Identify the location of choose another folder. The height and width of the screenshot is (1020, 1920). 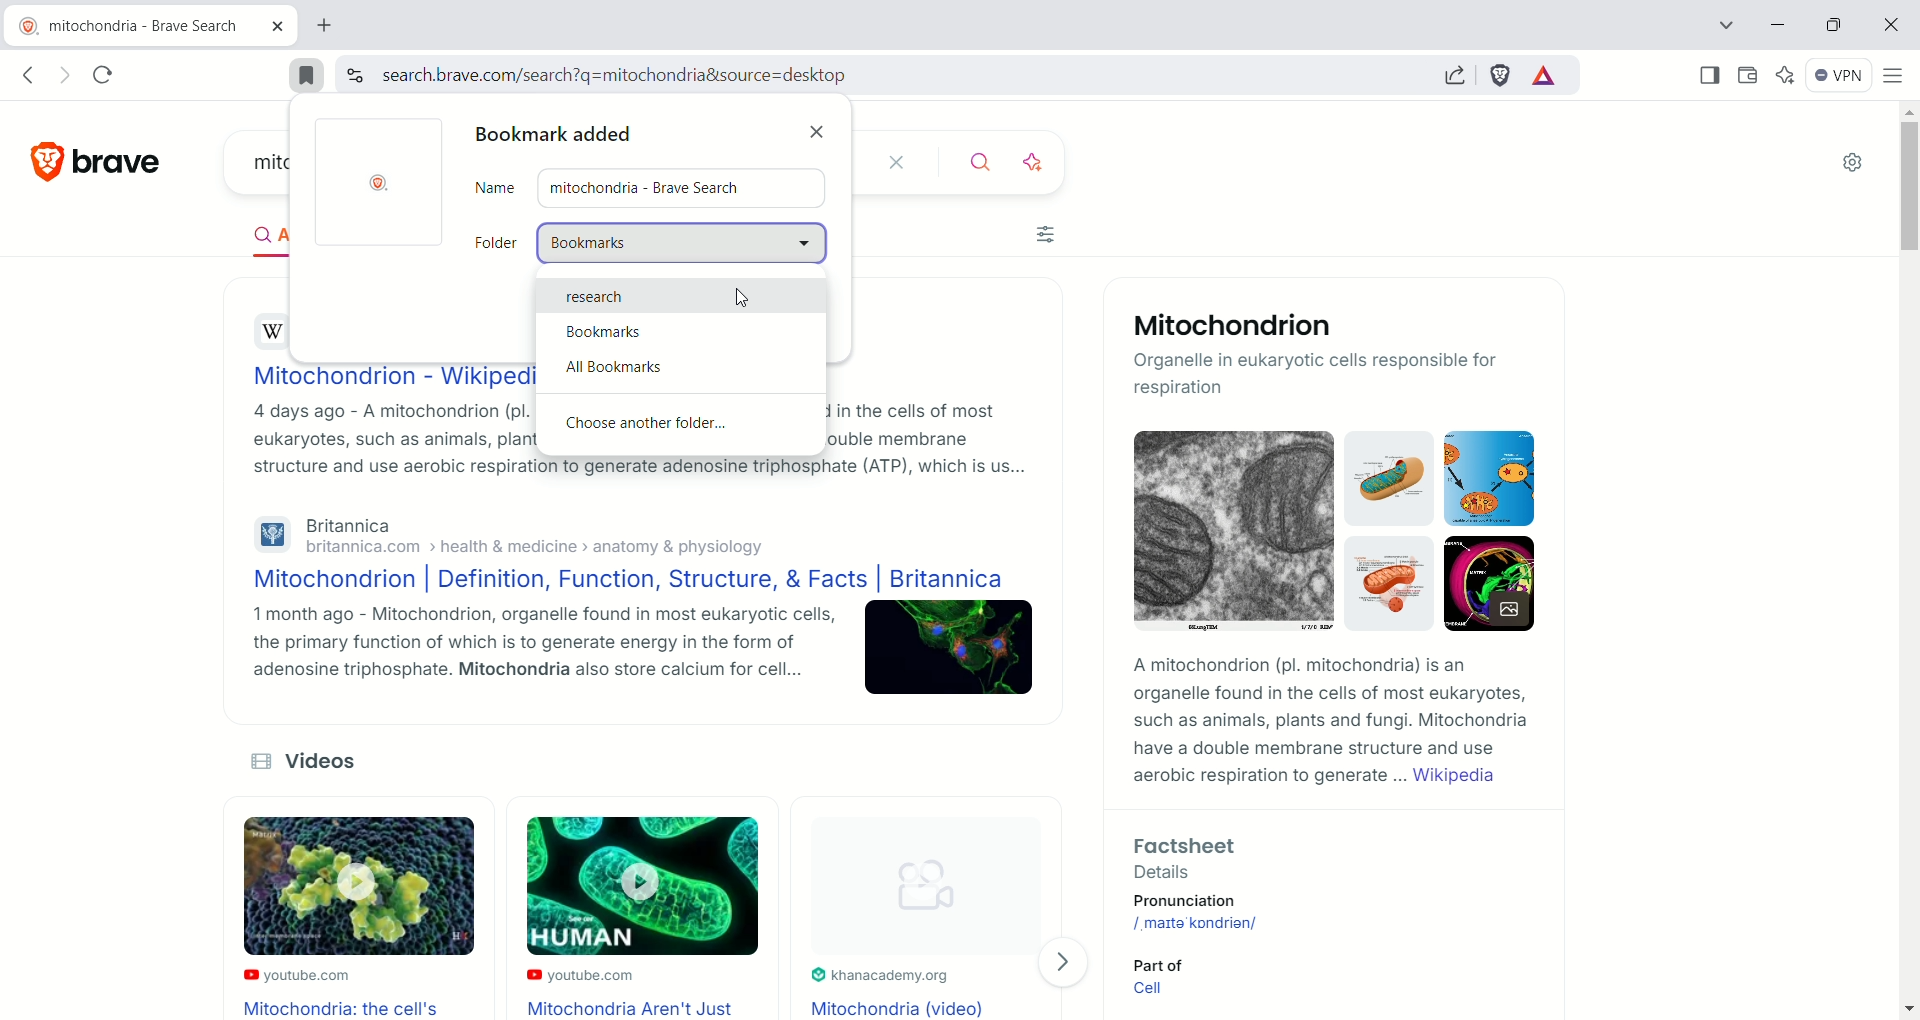
(682, 428).